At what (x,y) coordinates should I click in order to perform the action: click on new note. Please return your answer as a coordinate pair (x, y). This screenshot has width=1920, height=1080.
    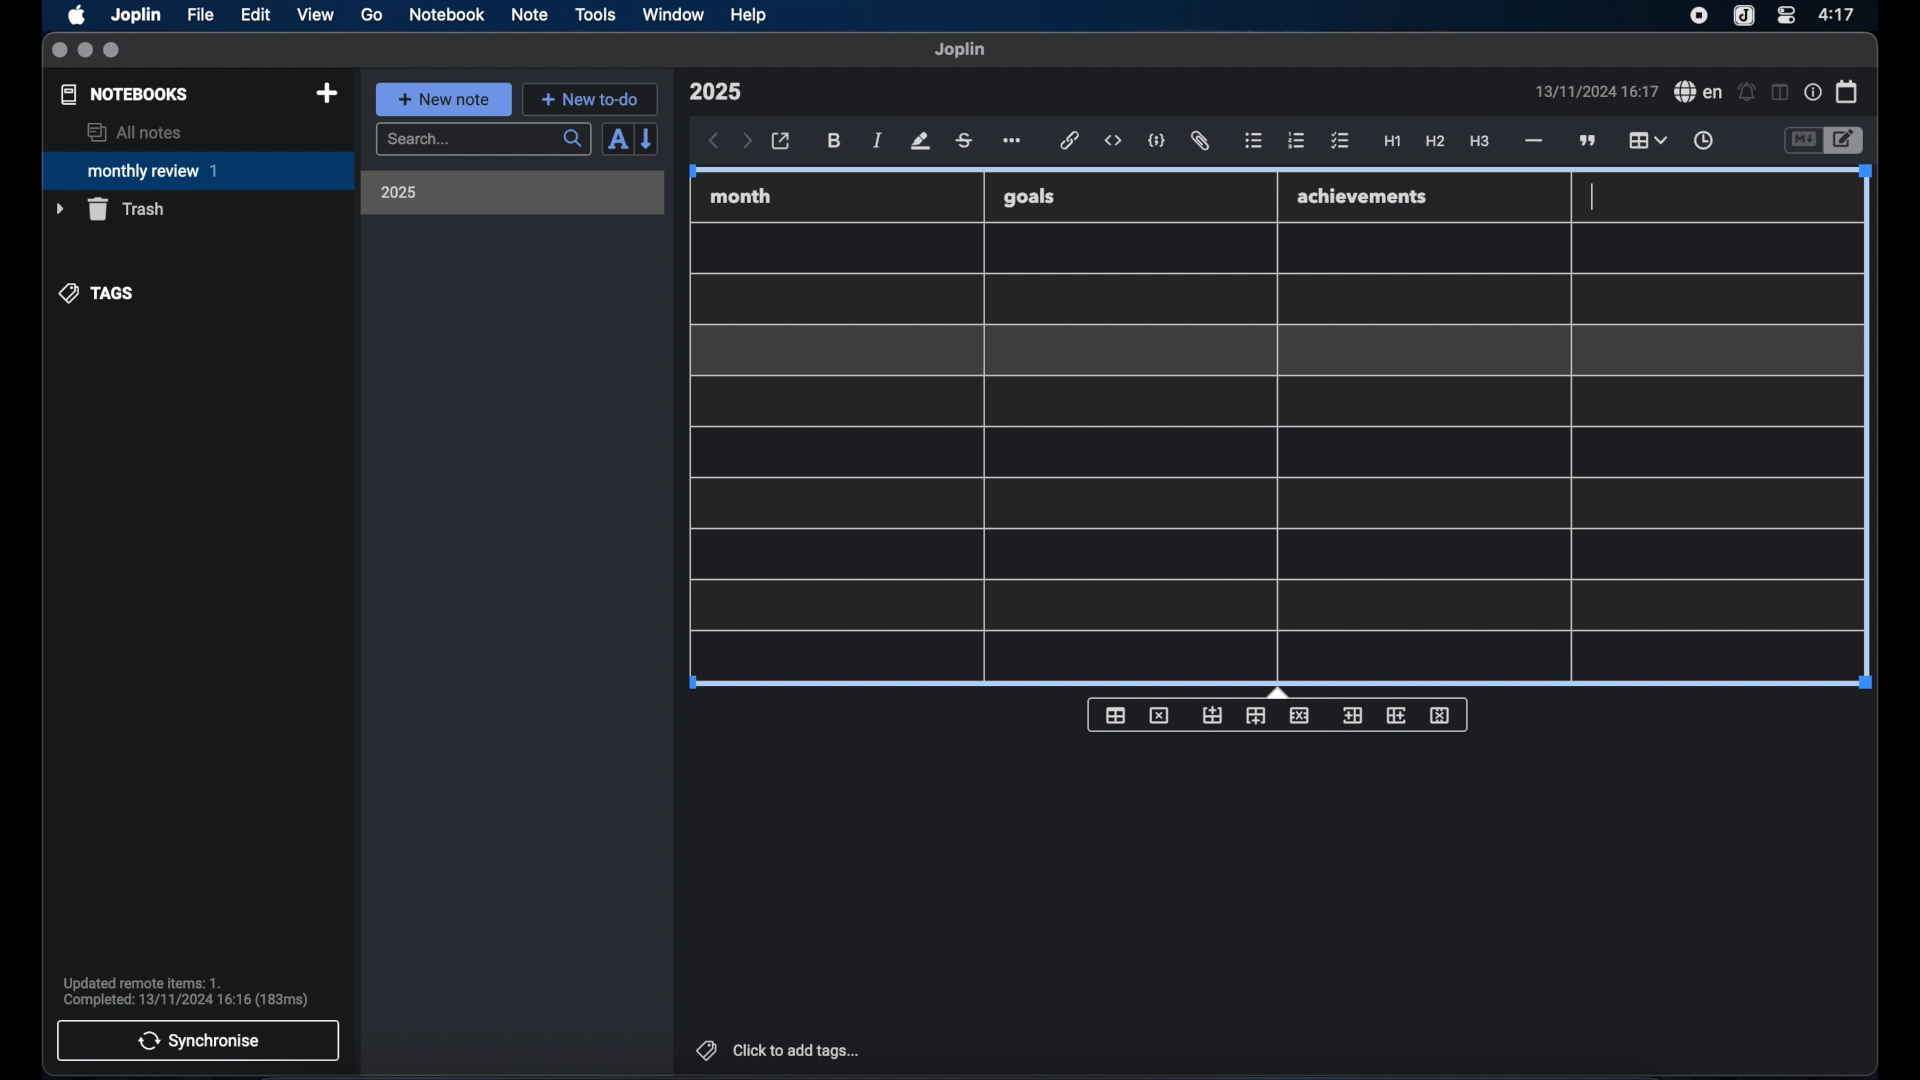
    Looking at the image, I should click on (443, 99).